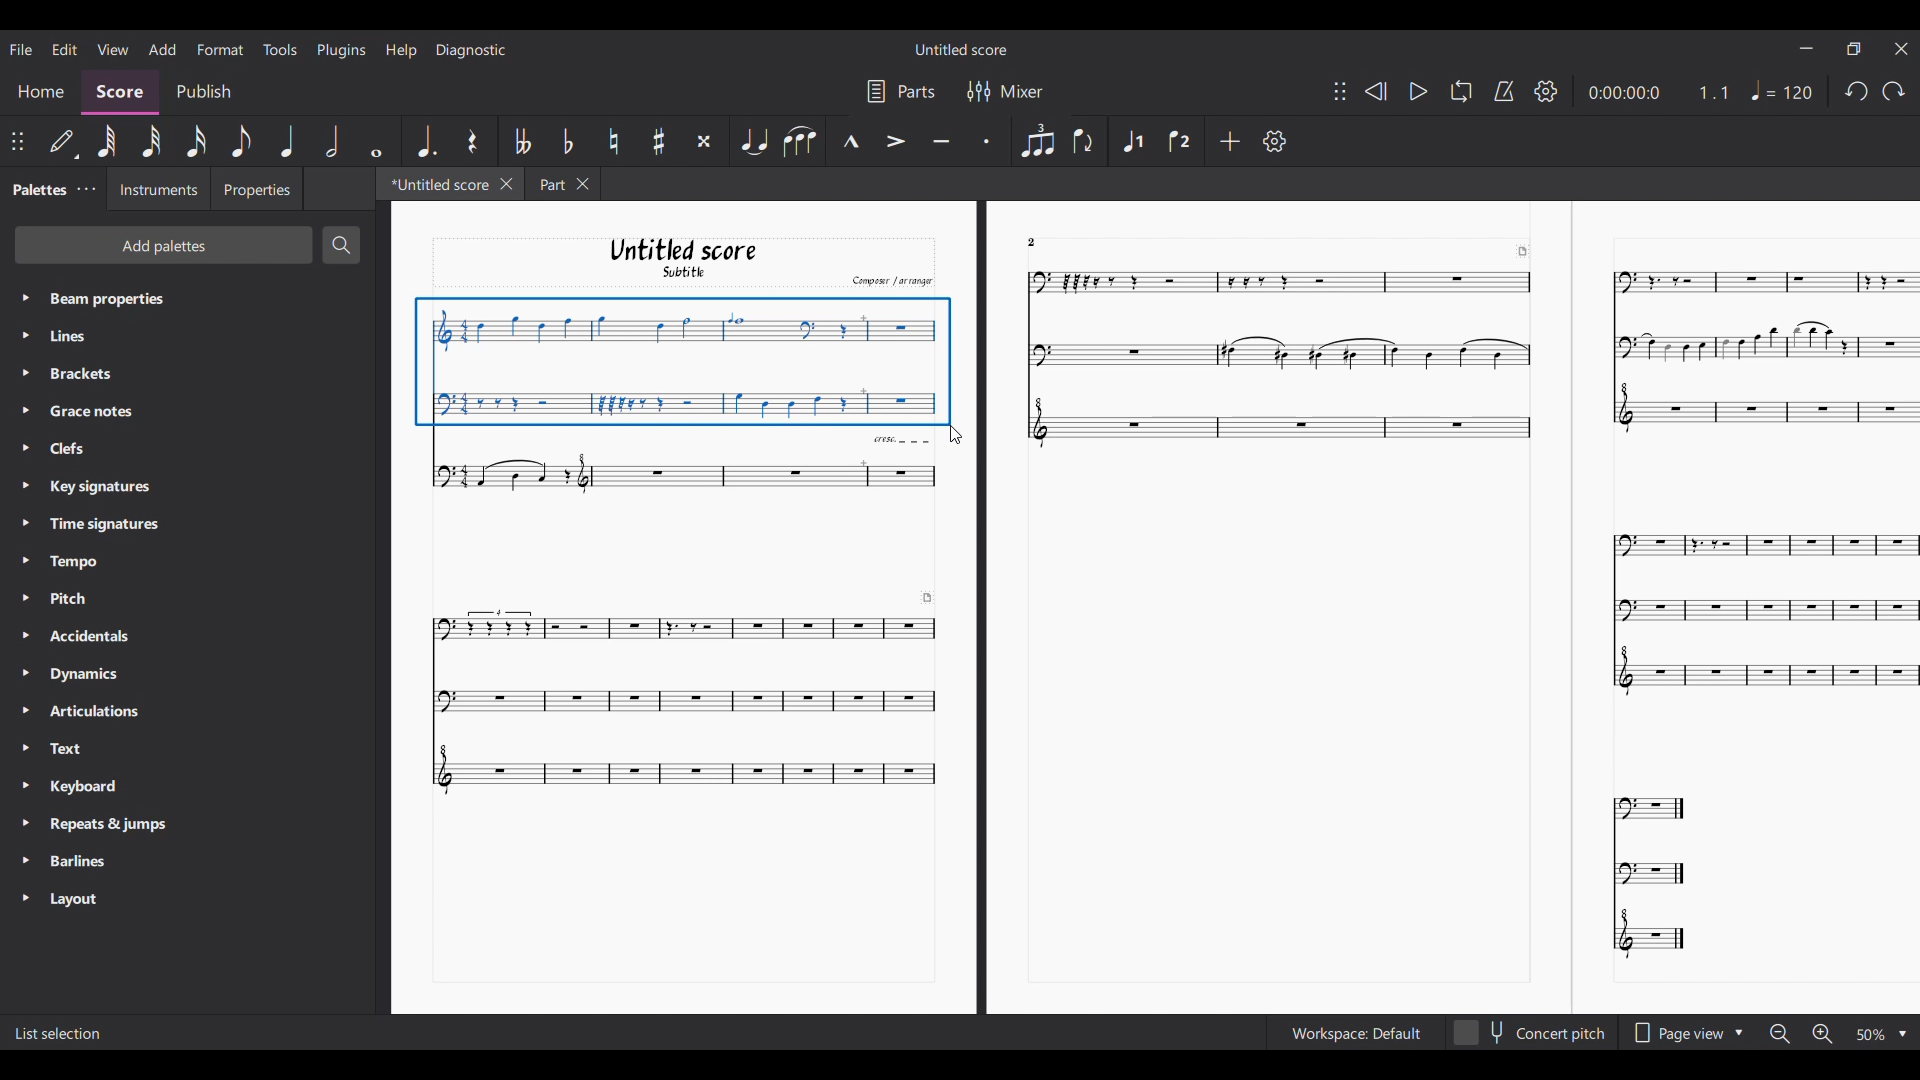  I want to click on File, so click(21, 48).